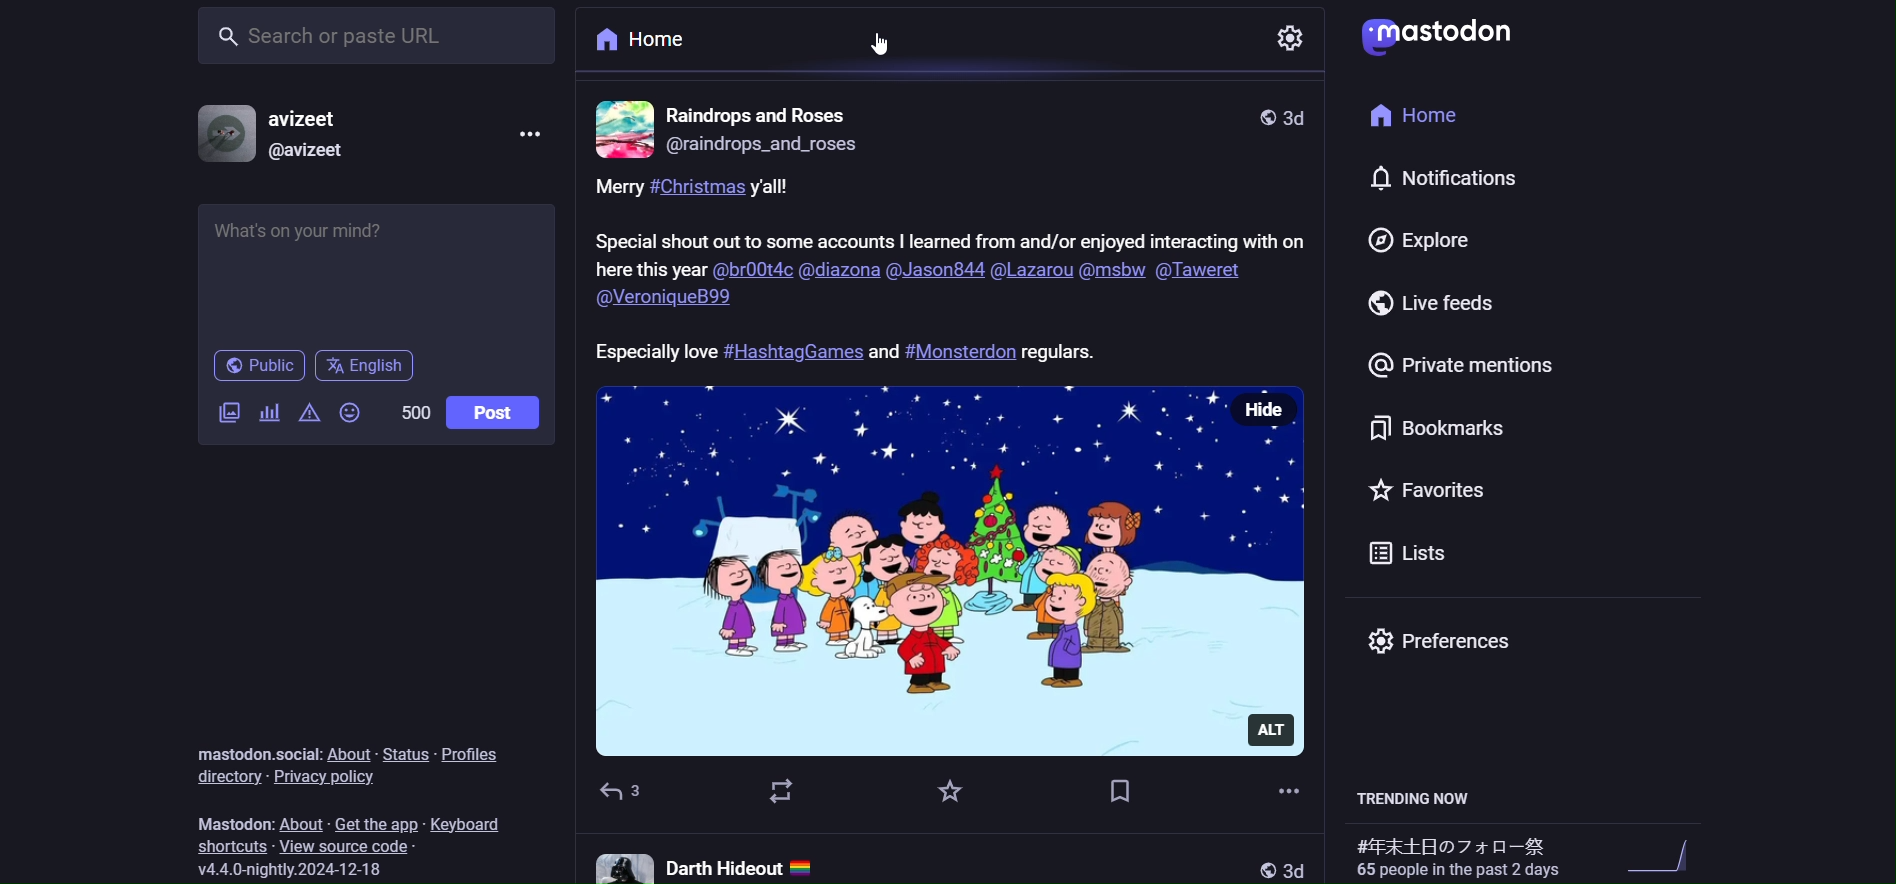 This screenshot has height=884, width=1896. What do you see at coordinates (222, 135) in the screenshot?
I see `profile picture` at bounding box center [222, 135].